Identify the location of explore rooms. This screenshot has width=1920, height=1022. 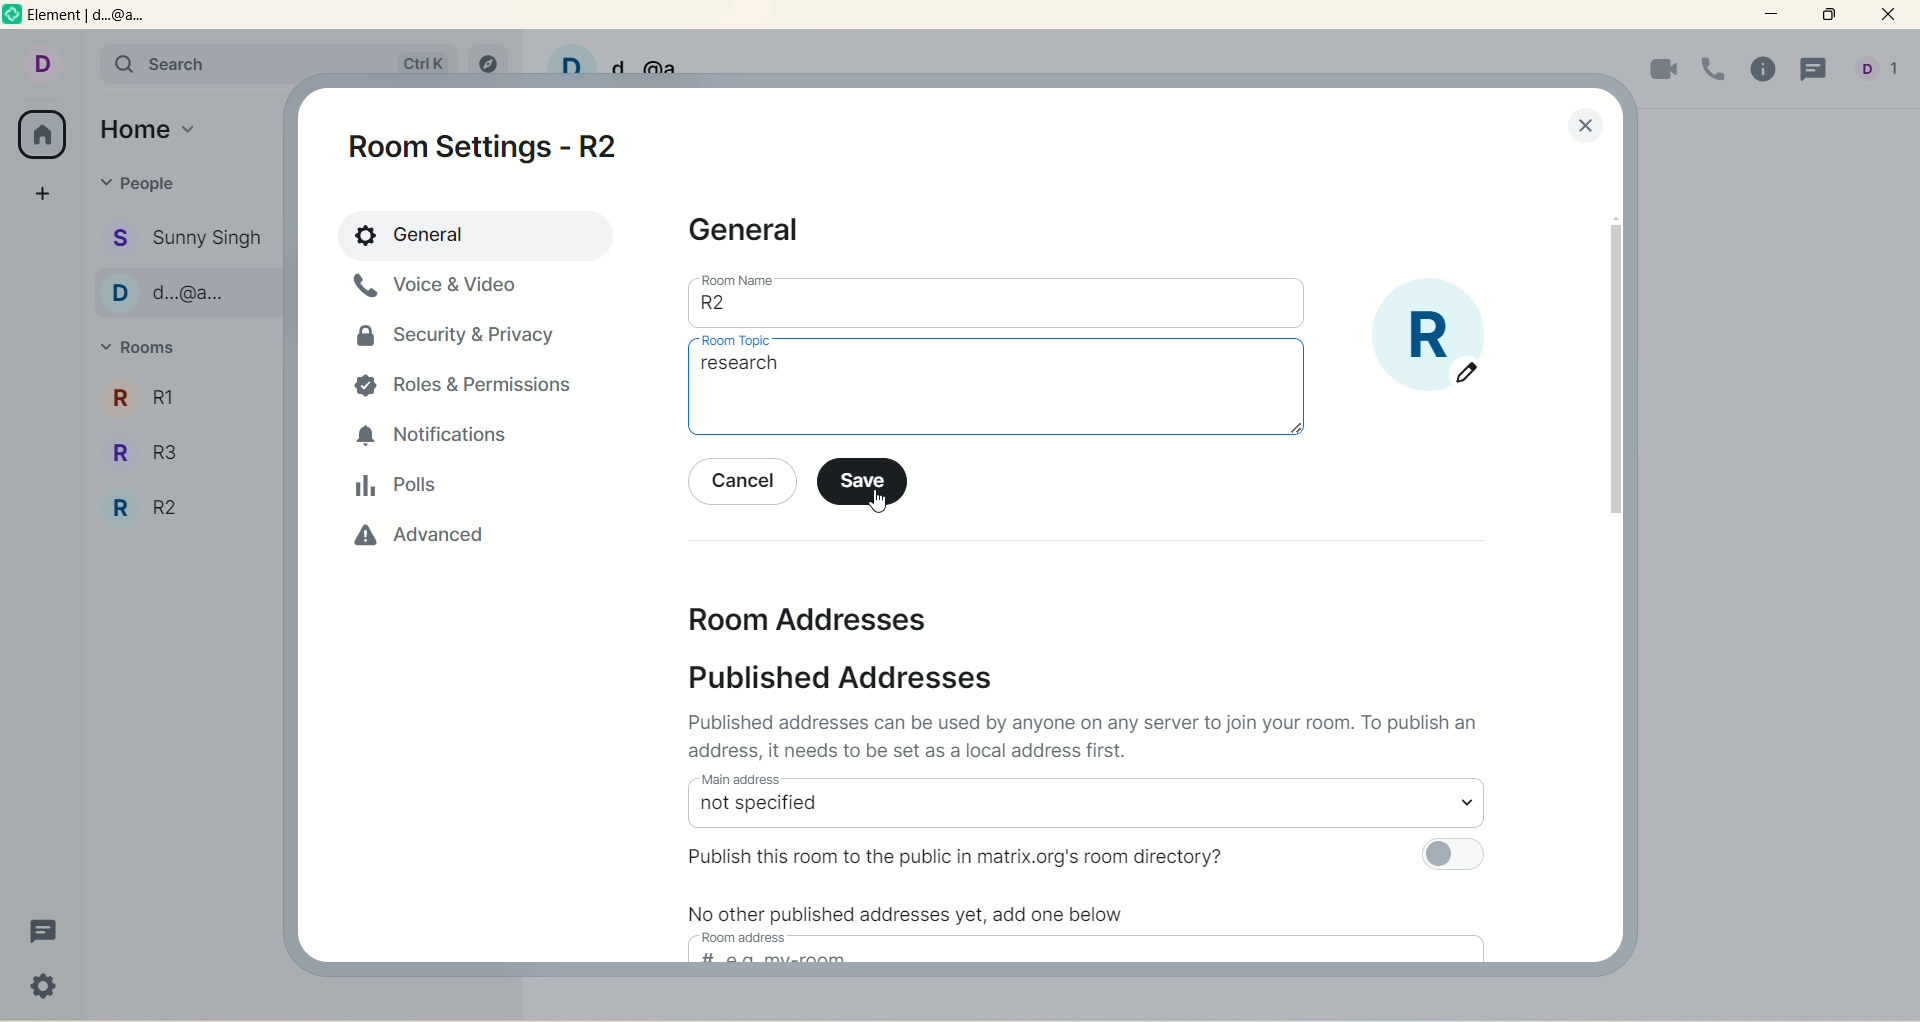
(485, 57).